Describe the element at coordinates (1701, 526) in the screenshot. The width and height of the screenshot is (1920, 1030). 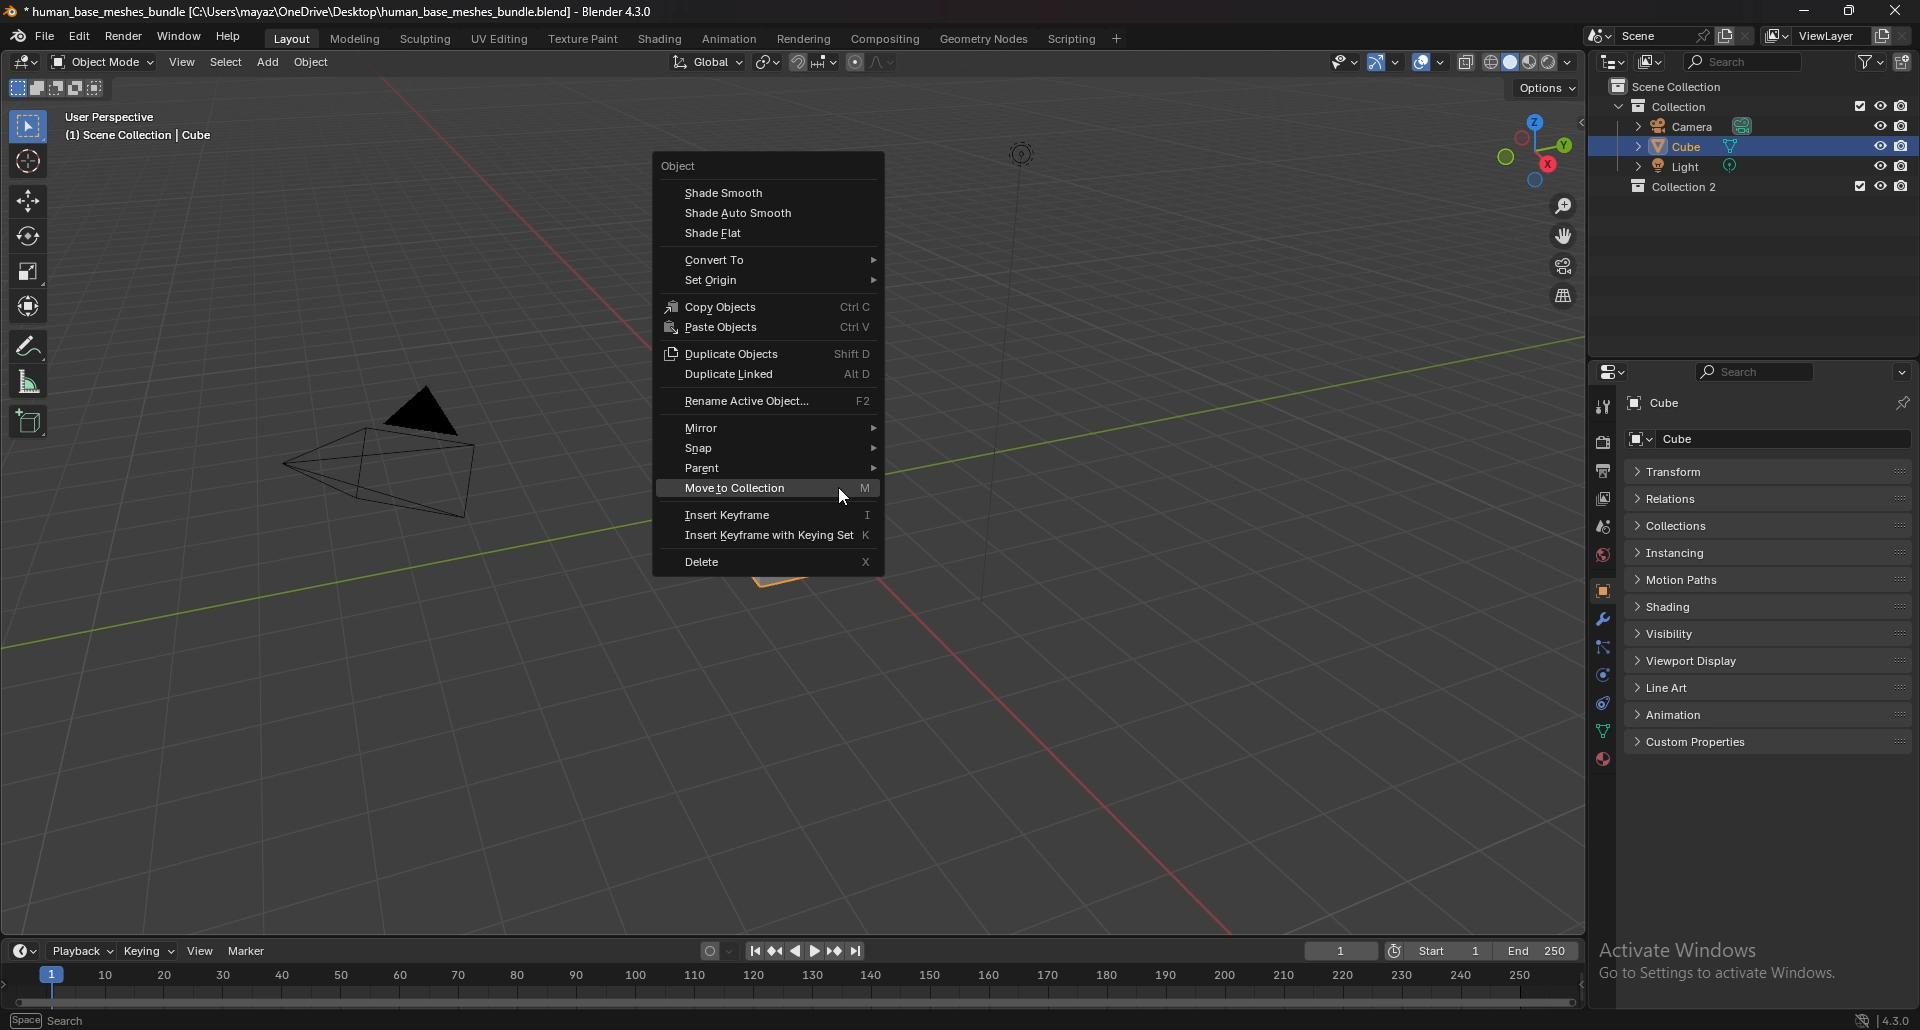
I see `collections` at that location.